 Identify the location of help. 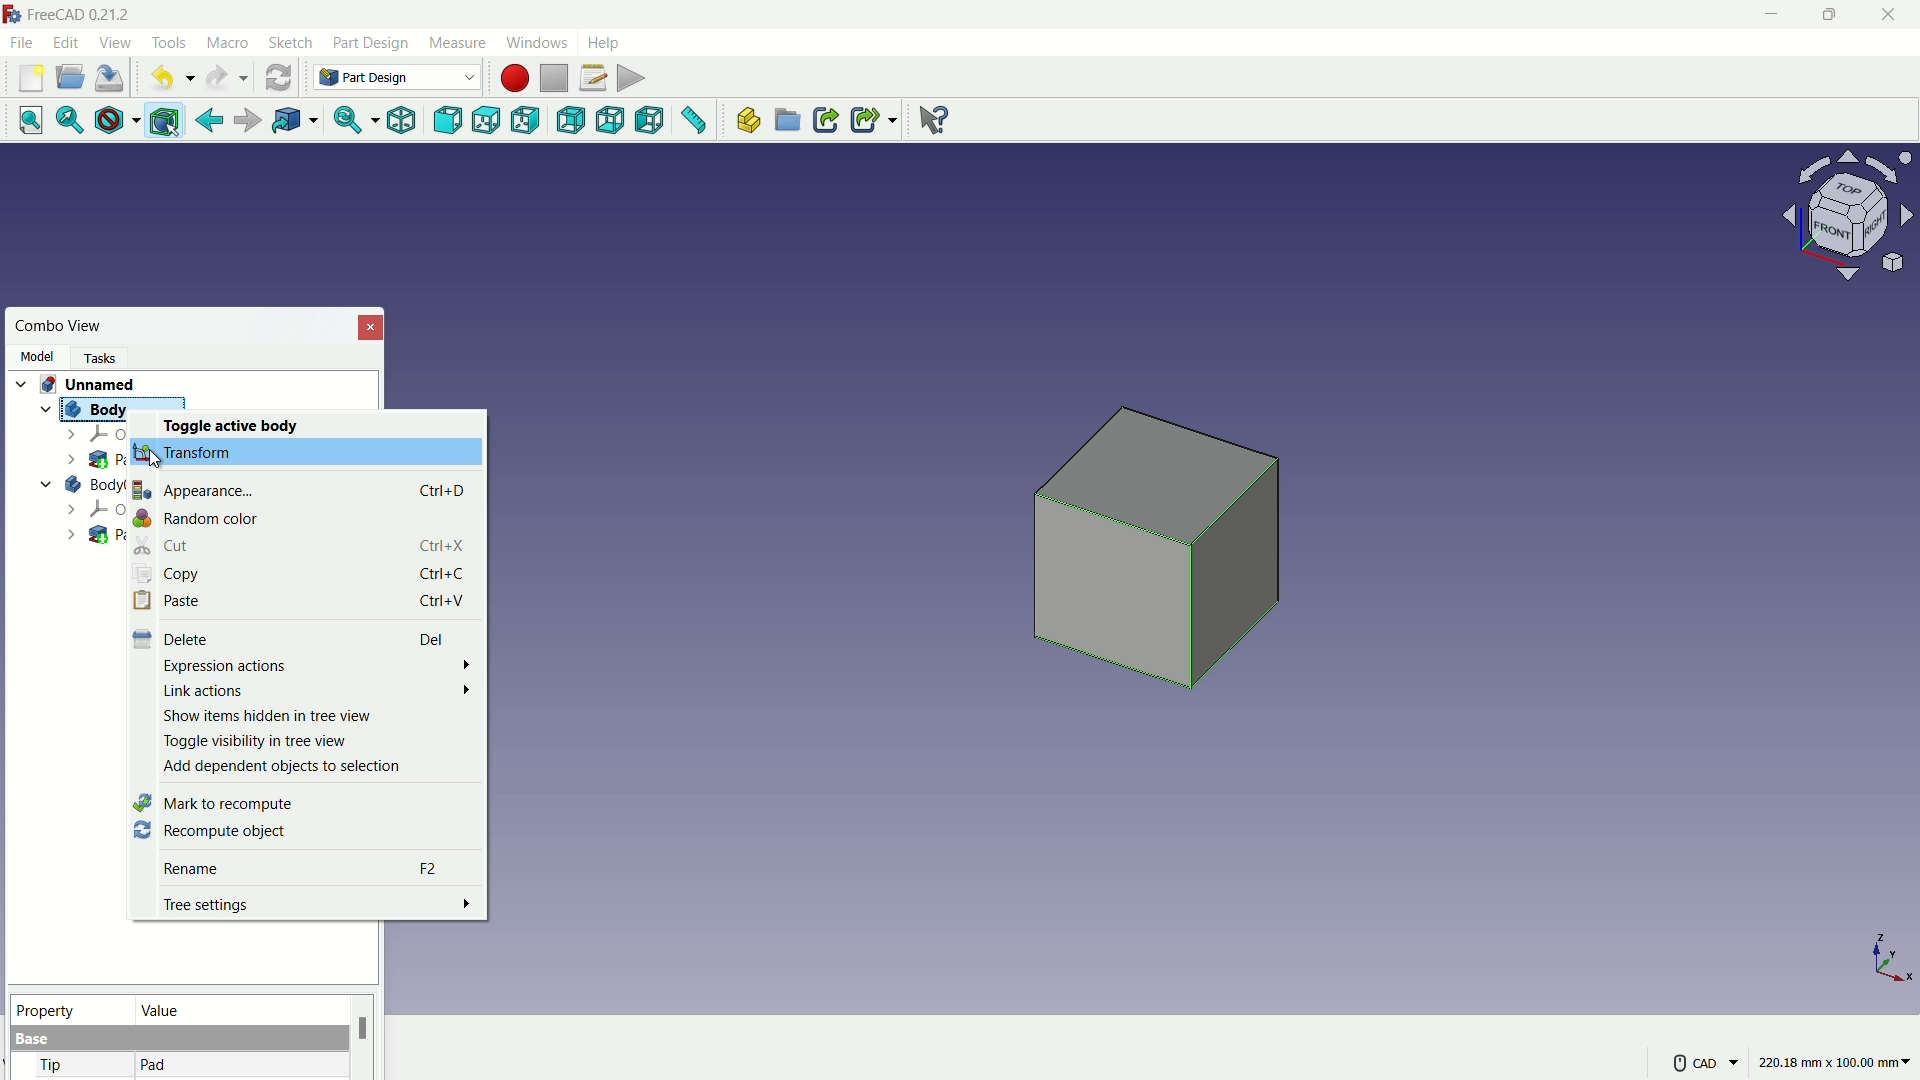
(606, 41).